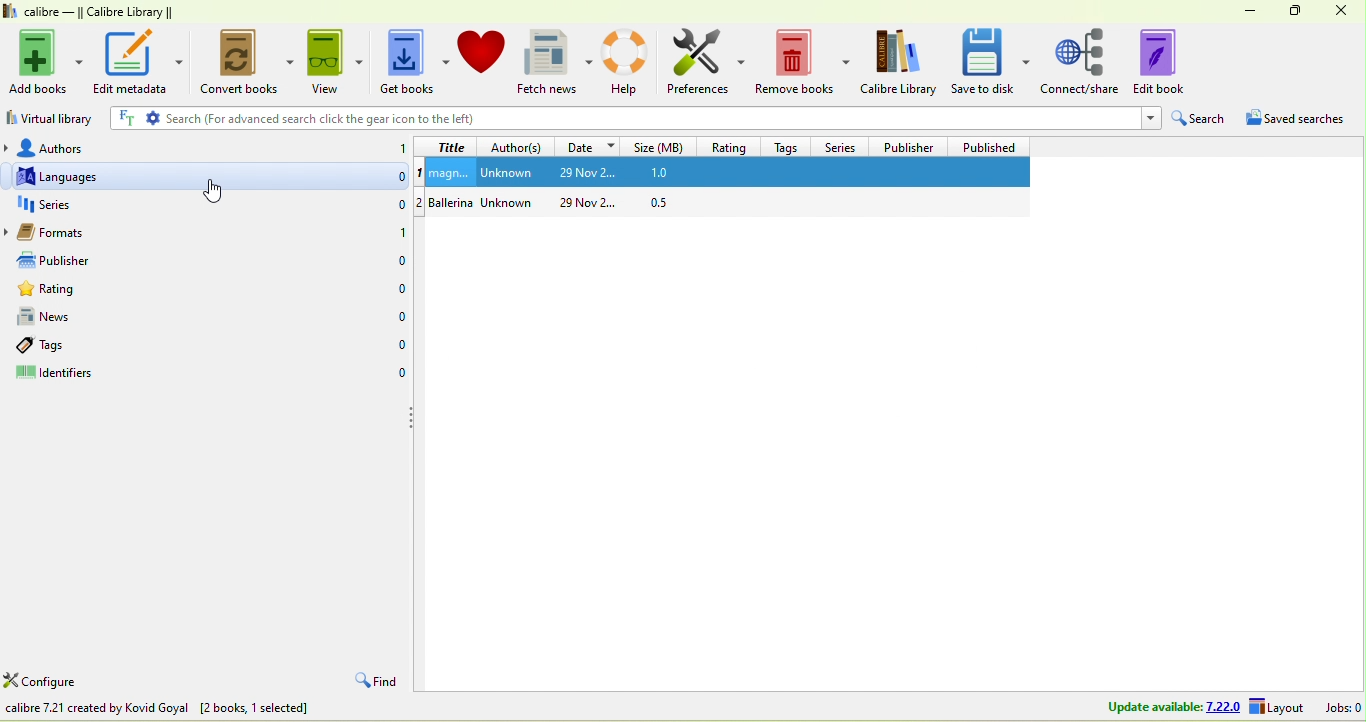  Describe the element at coordinates (1245, 11) in the screenshot. I see `minimize` at that location.